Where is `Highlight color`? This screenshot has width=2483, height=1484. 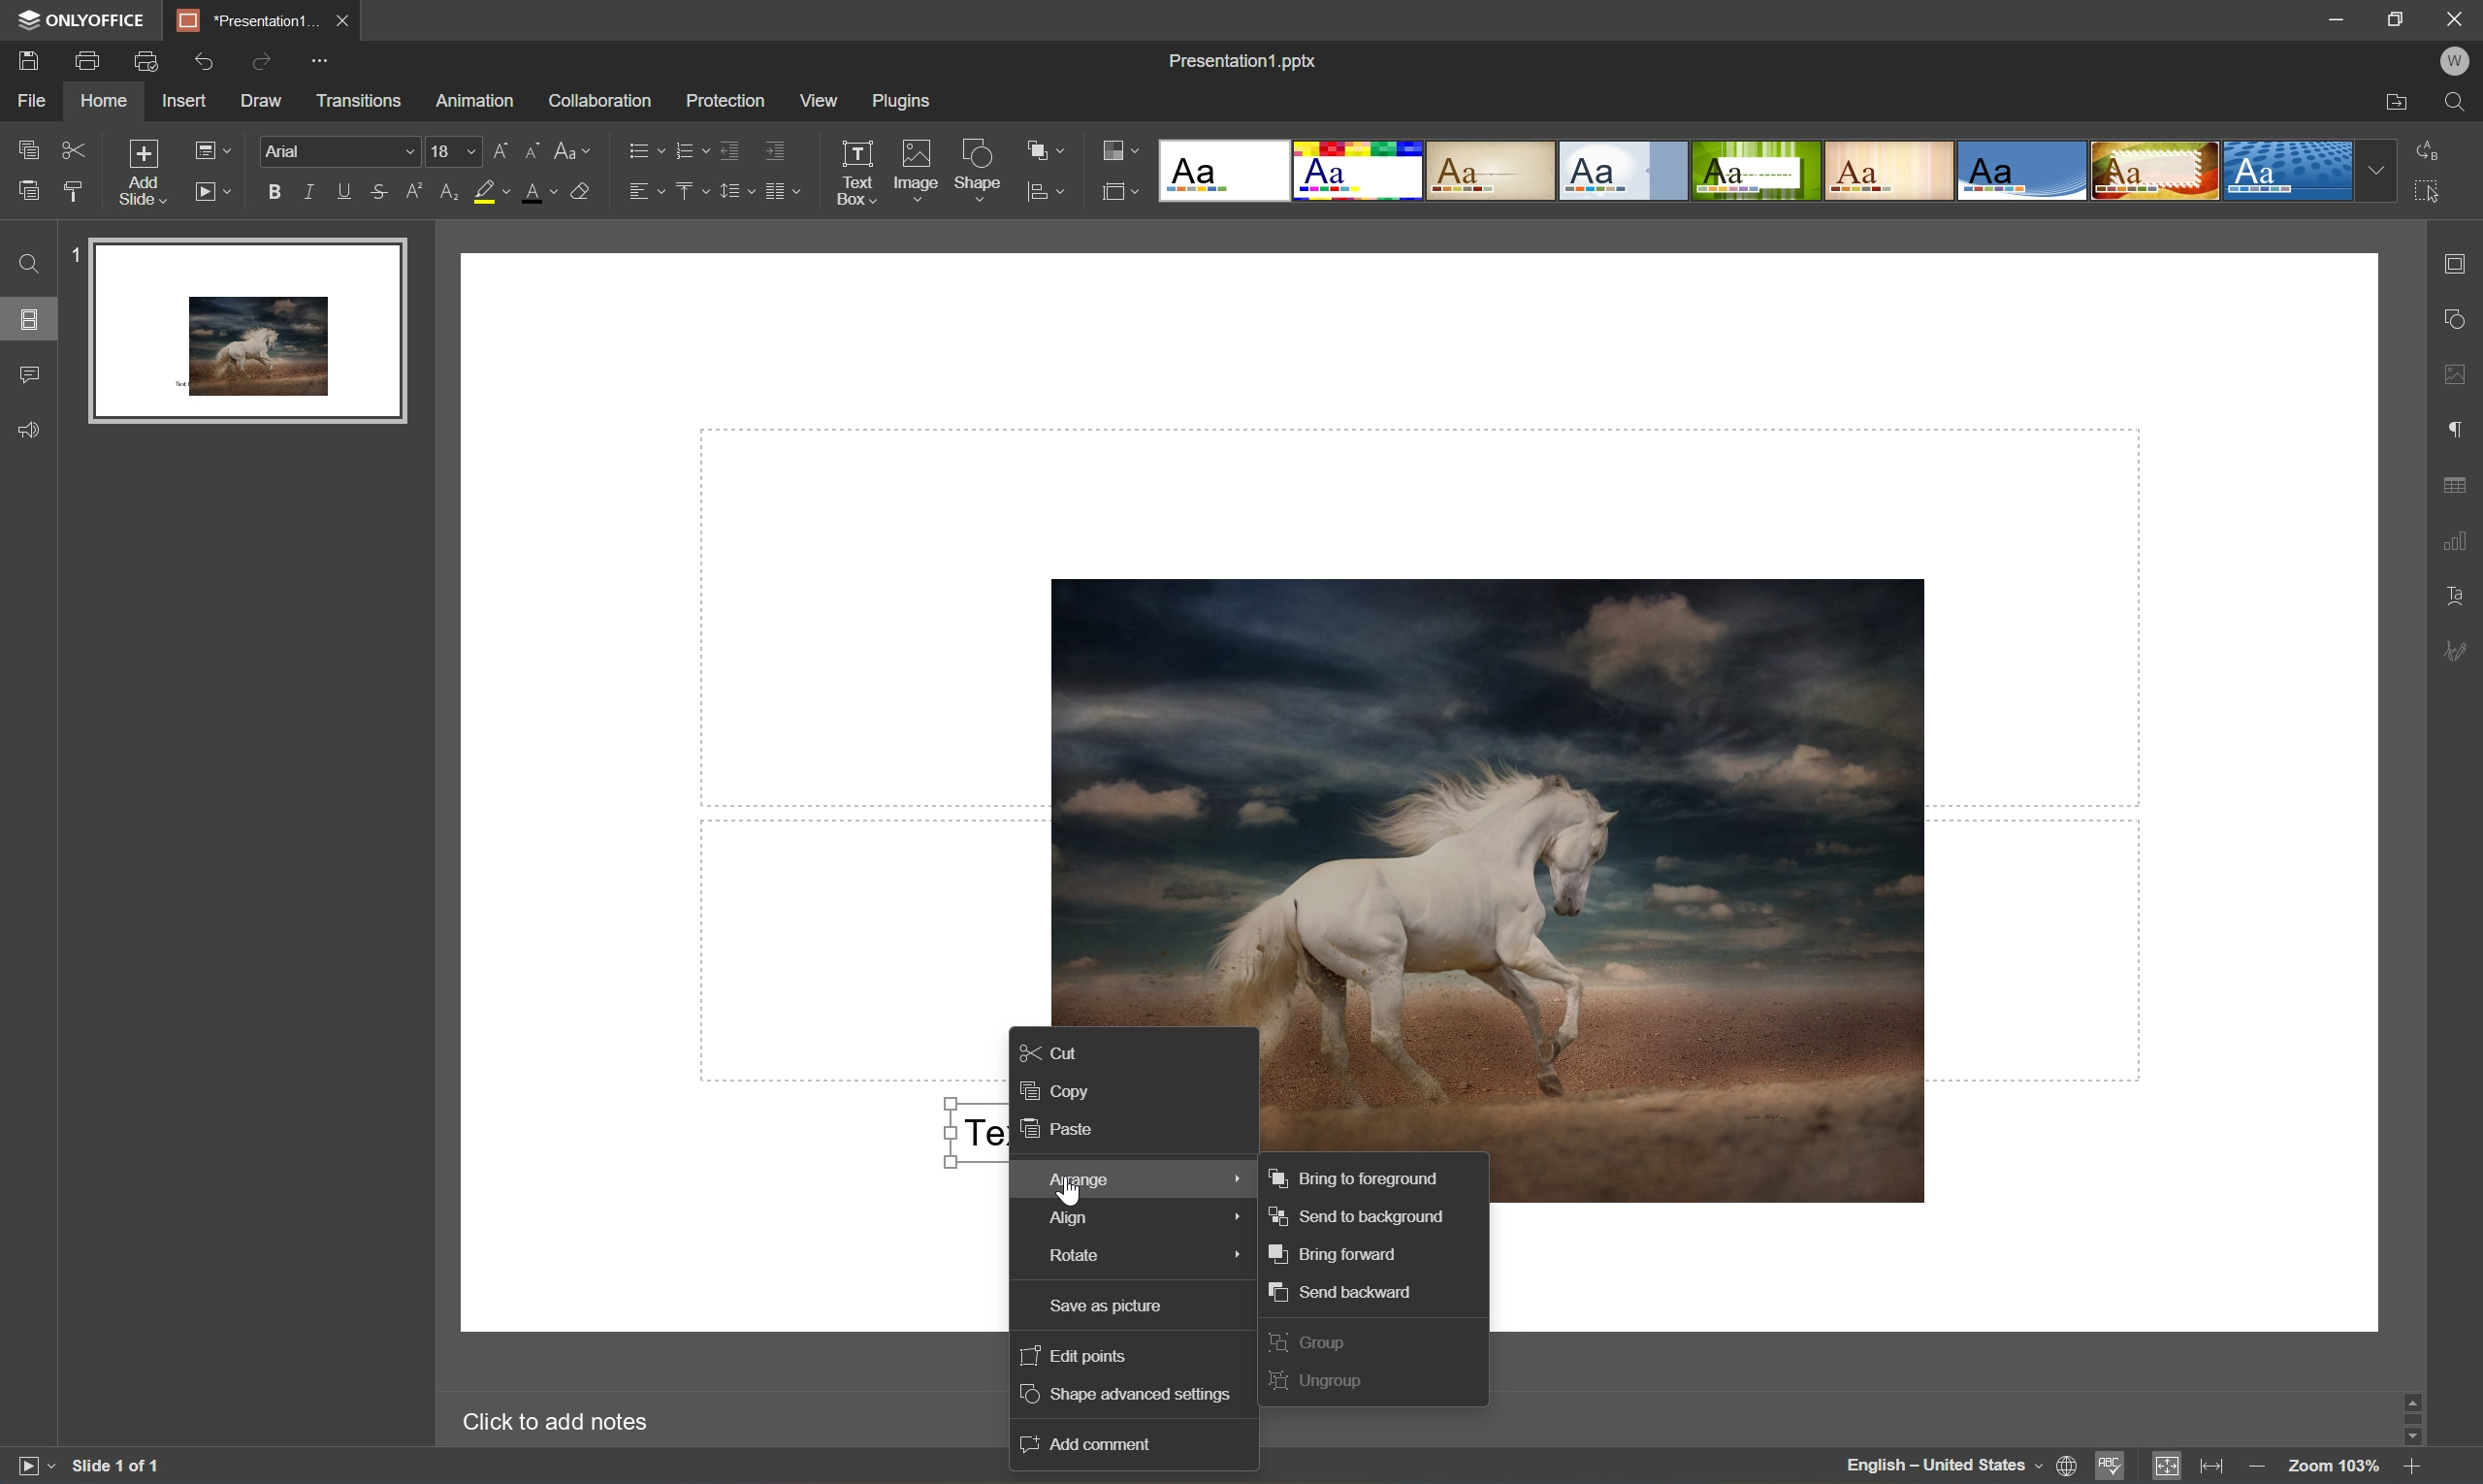
Highlight color is located at coordinates (491, 191).